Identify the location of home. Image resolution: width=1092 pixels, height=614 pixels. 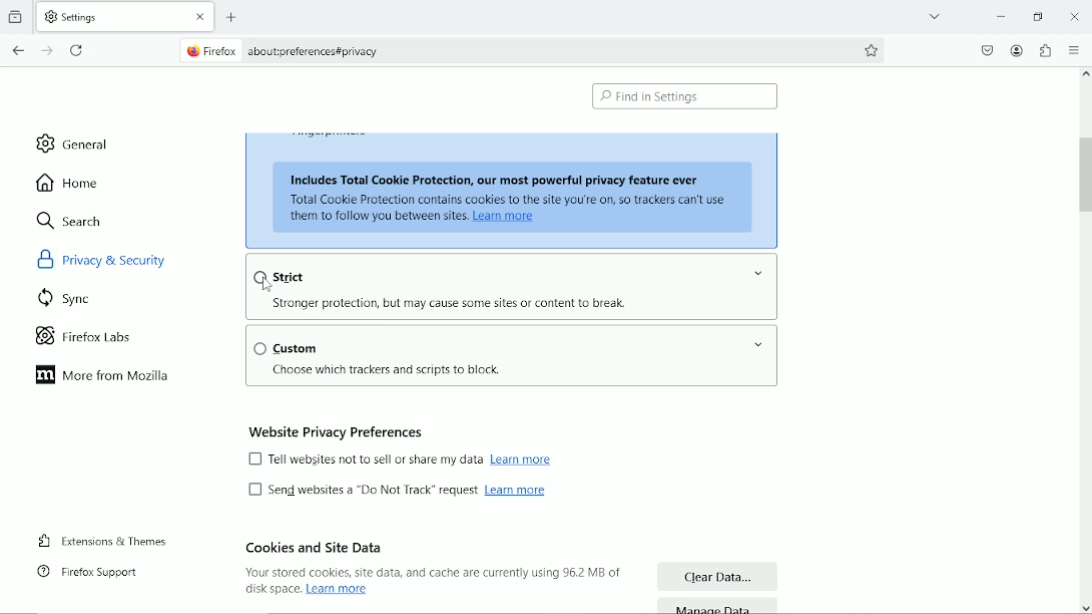
(67, 183).